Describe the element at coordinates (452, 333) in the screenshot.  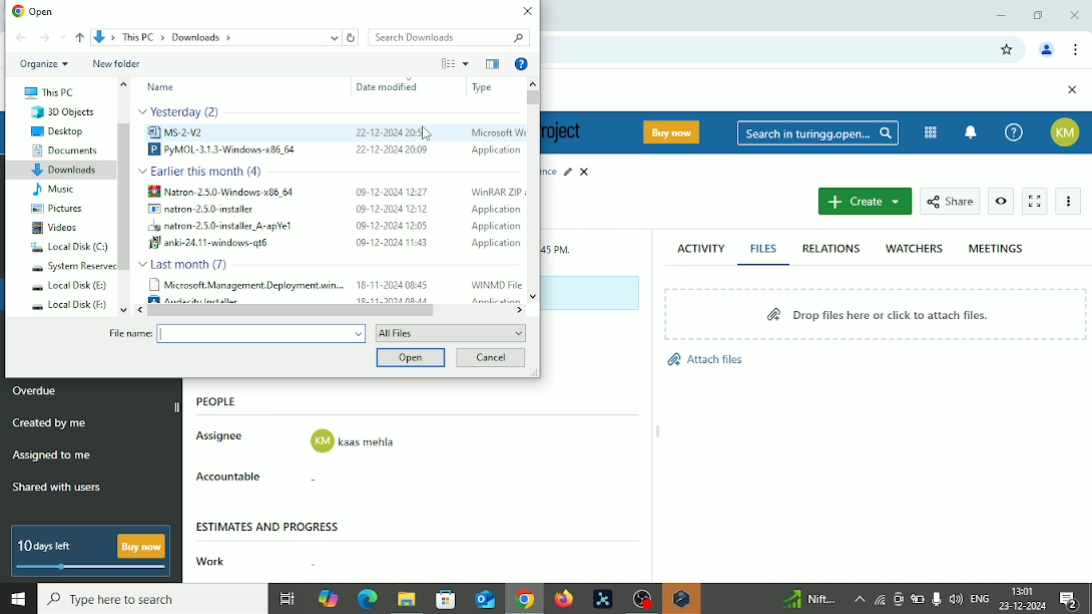
I see `All files` at that location.